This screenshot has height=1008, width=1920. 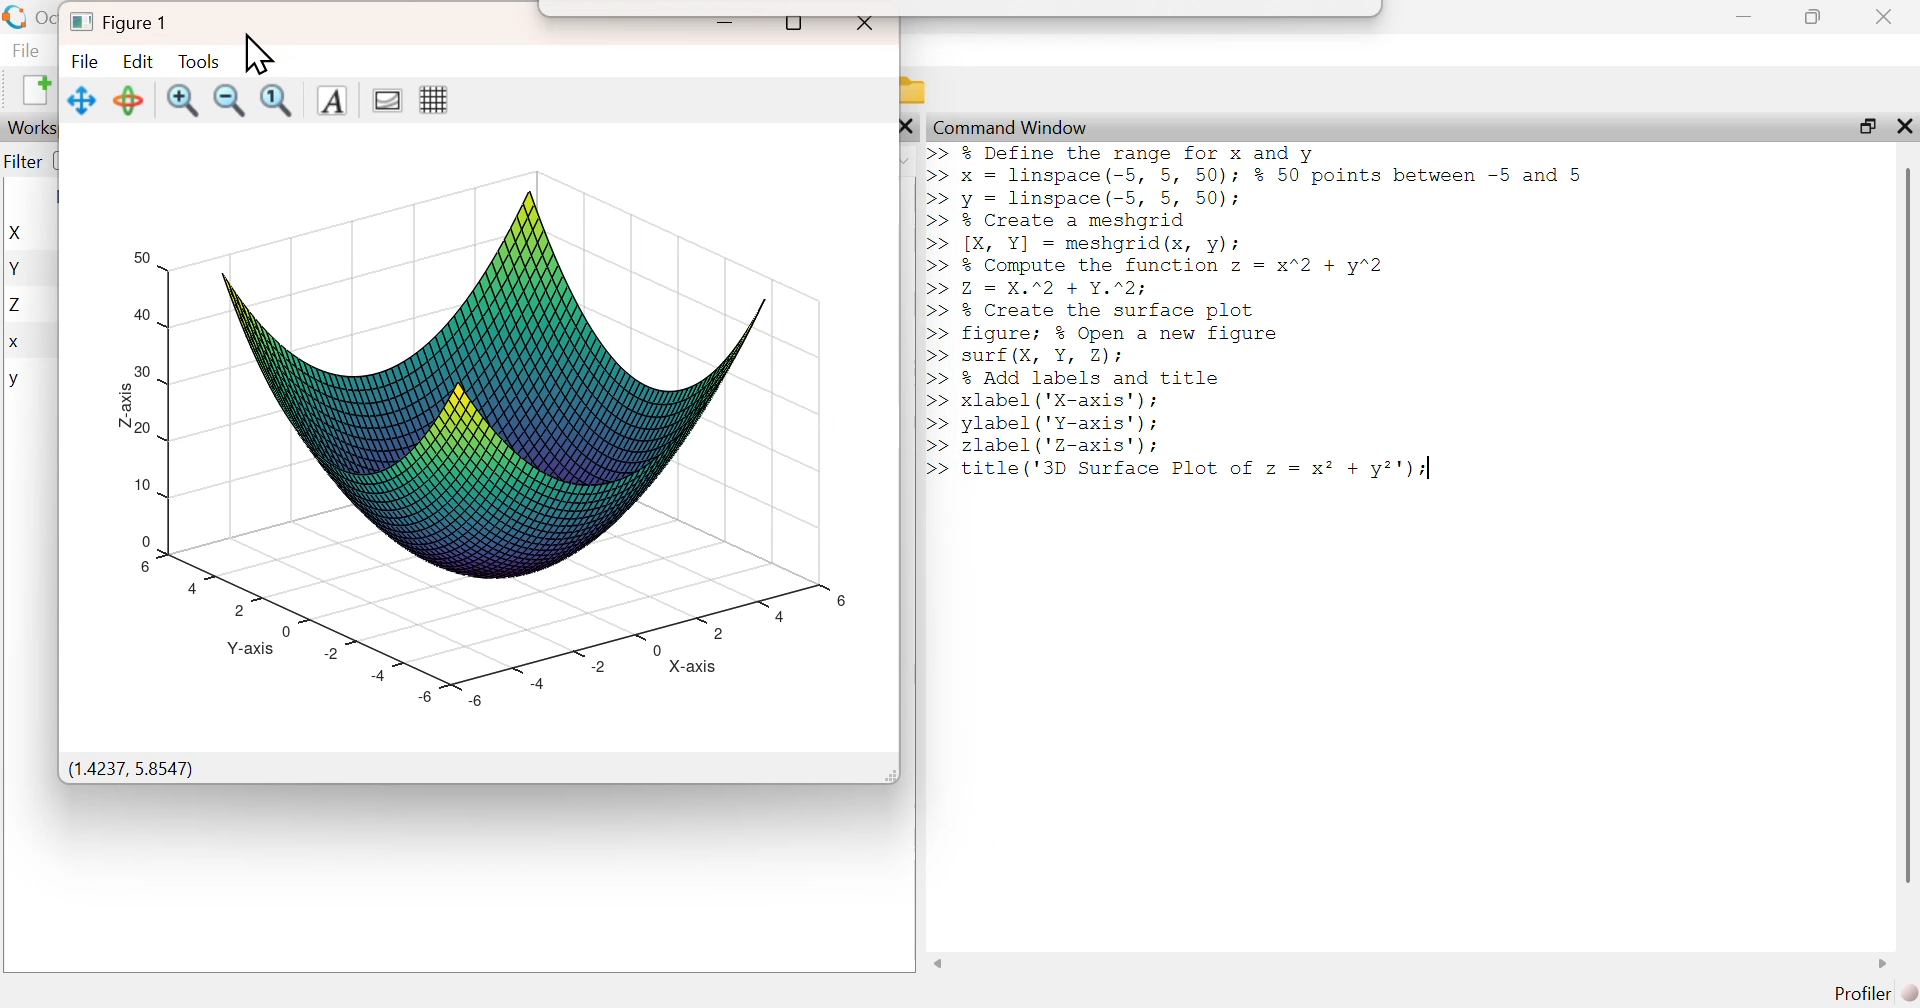 What do you see at coordinates (83, 61) in the screenshot?
I see `File` at bounding box center [83, 61].